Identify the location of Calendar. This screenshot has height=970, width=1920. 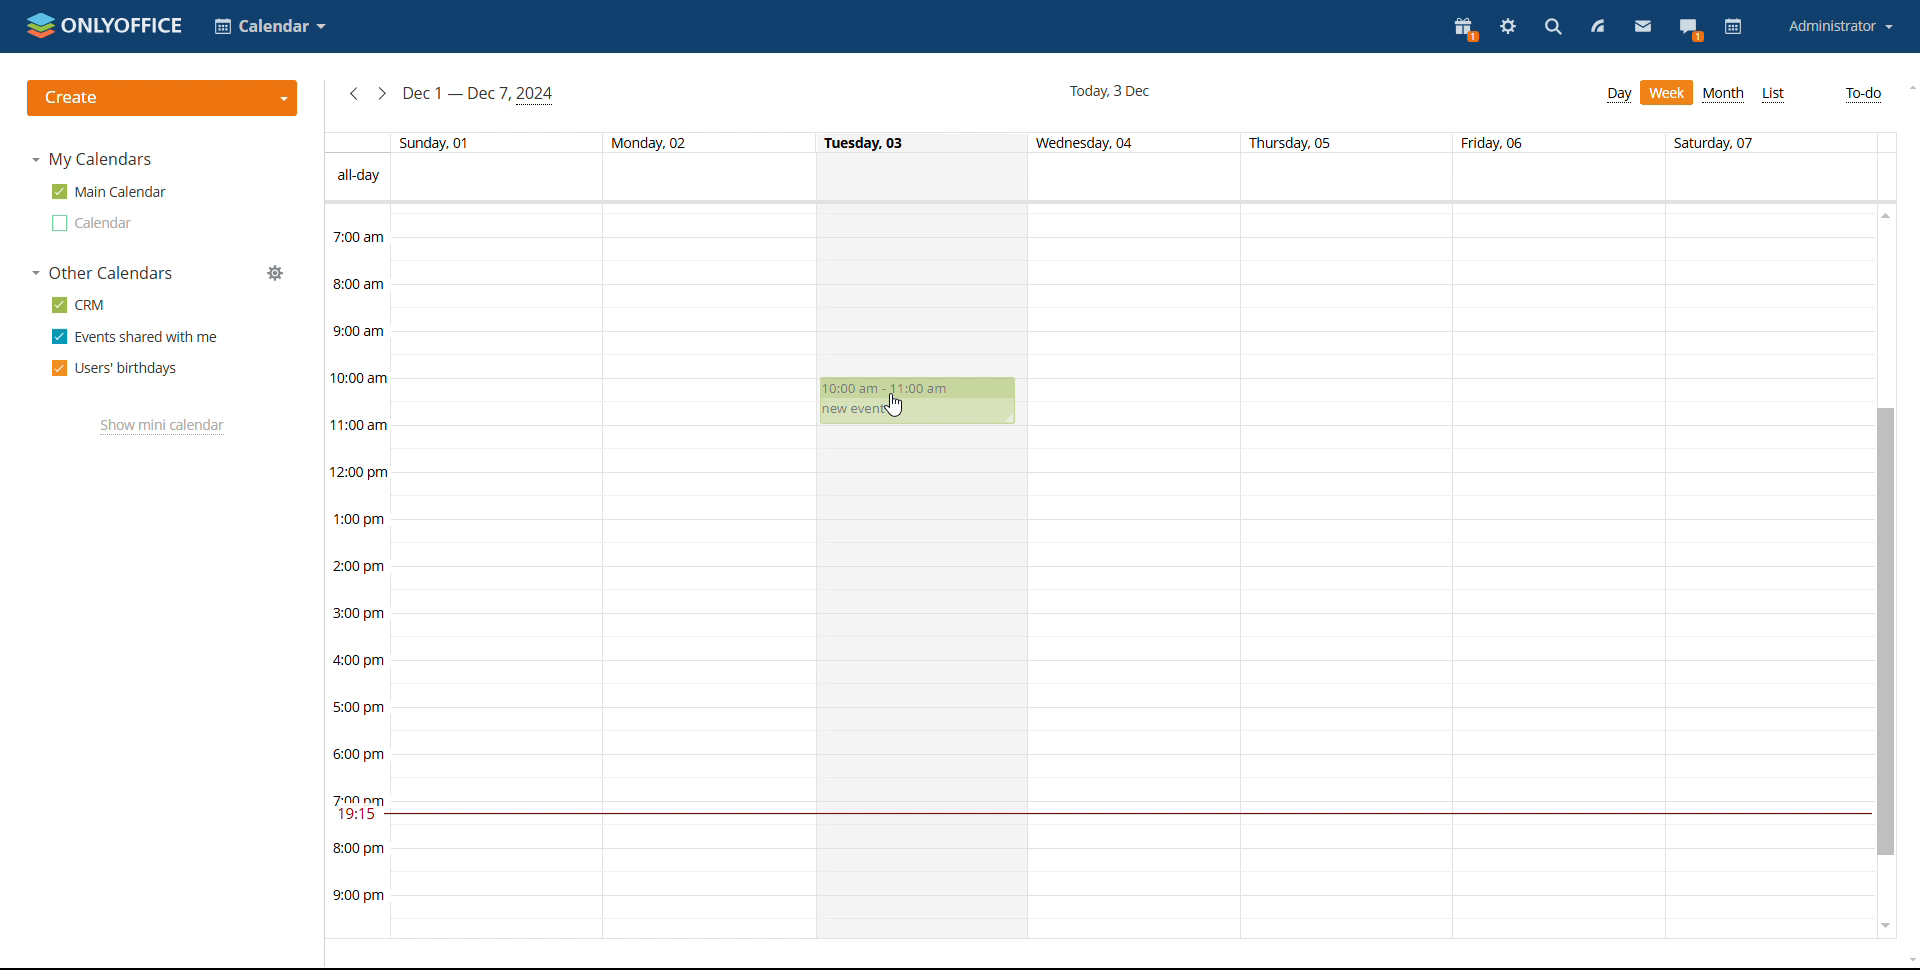
(89, 224).